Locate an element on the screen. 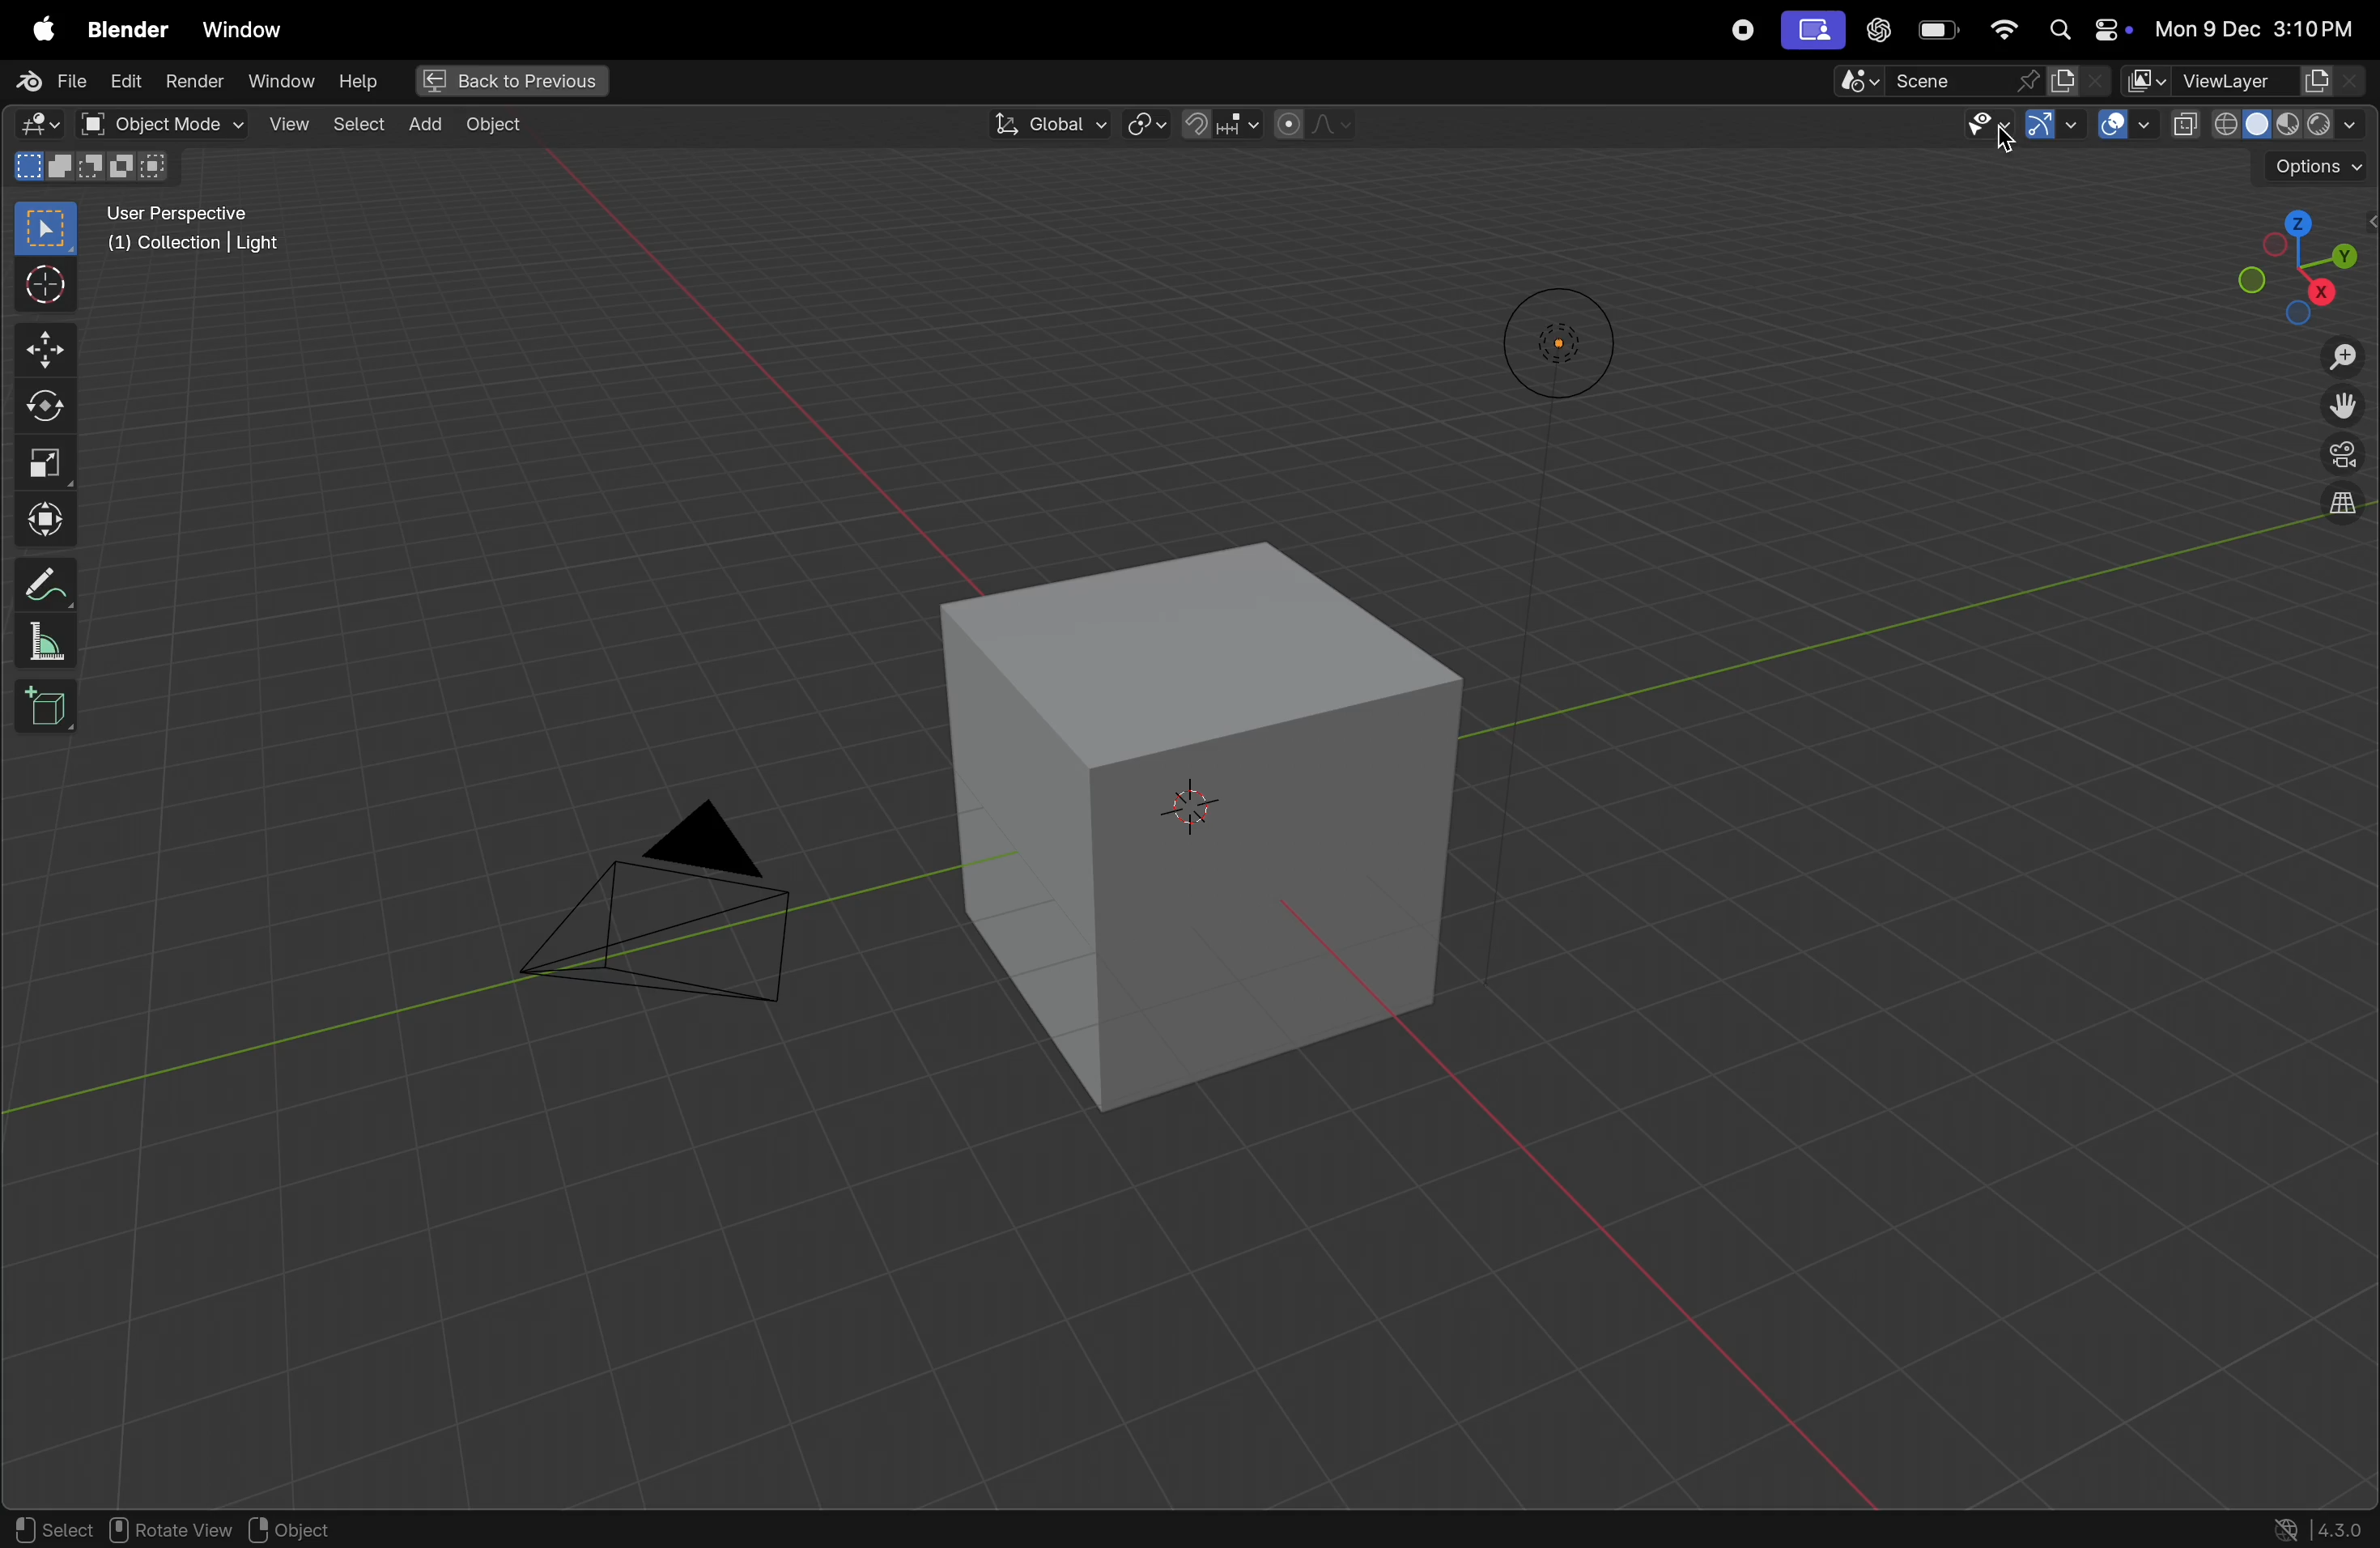  rotate view is located at coordinates (171, 1528).